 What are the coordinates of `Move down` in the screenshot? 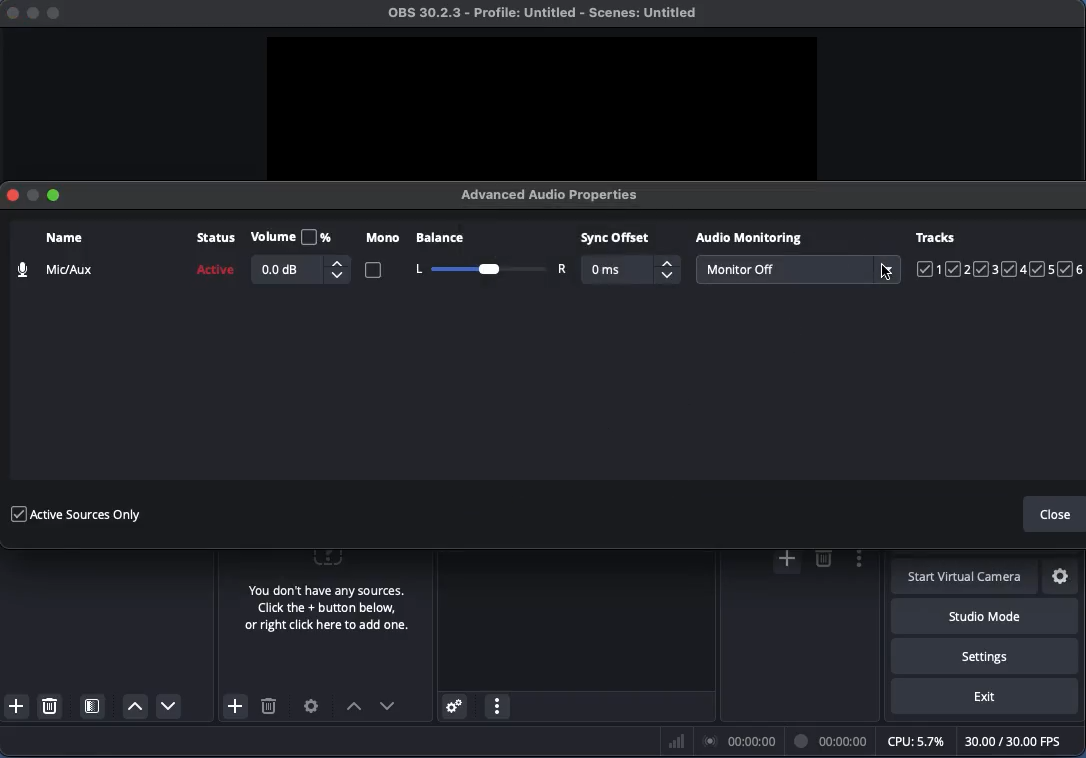 It's located at (388, 706).